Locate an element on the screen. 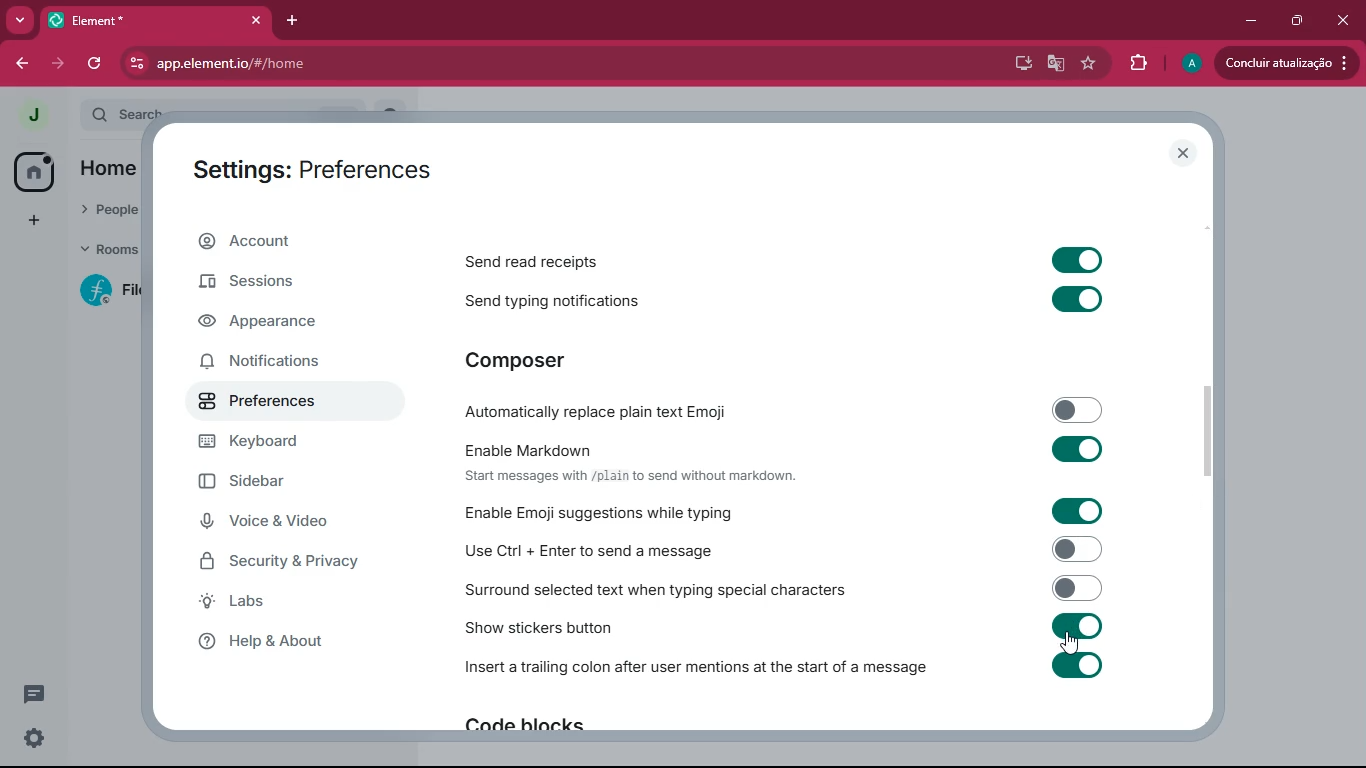 The image size is (1366, 768). home is located at coordinates (34, 171).